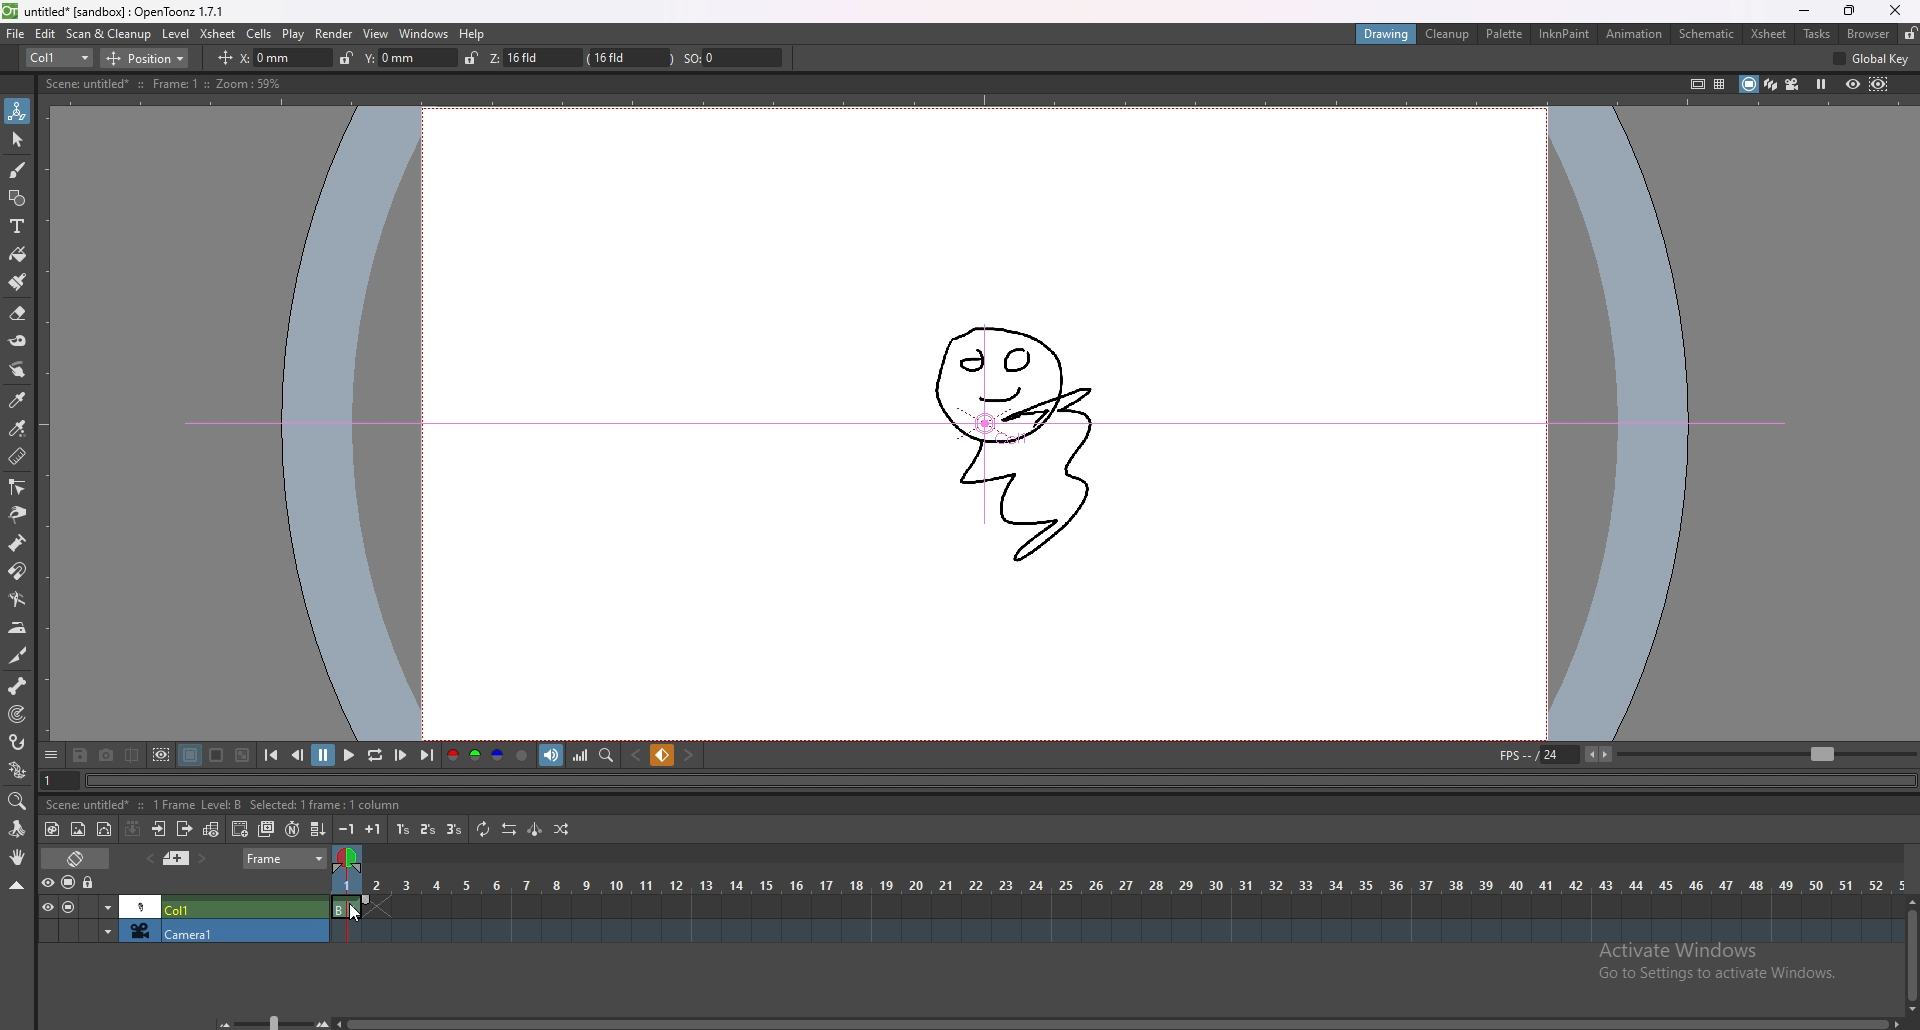 This screenshot has width=1920, height=1030. Describe the element at coordinates (402, 754) in the screenshot. I see `next frame` at that location.